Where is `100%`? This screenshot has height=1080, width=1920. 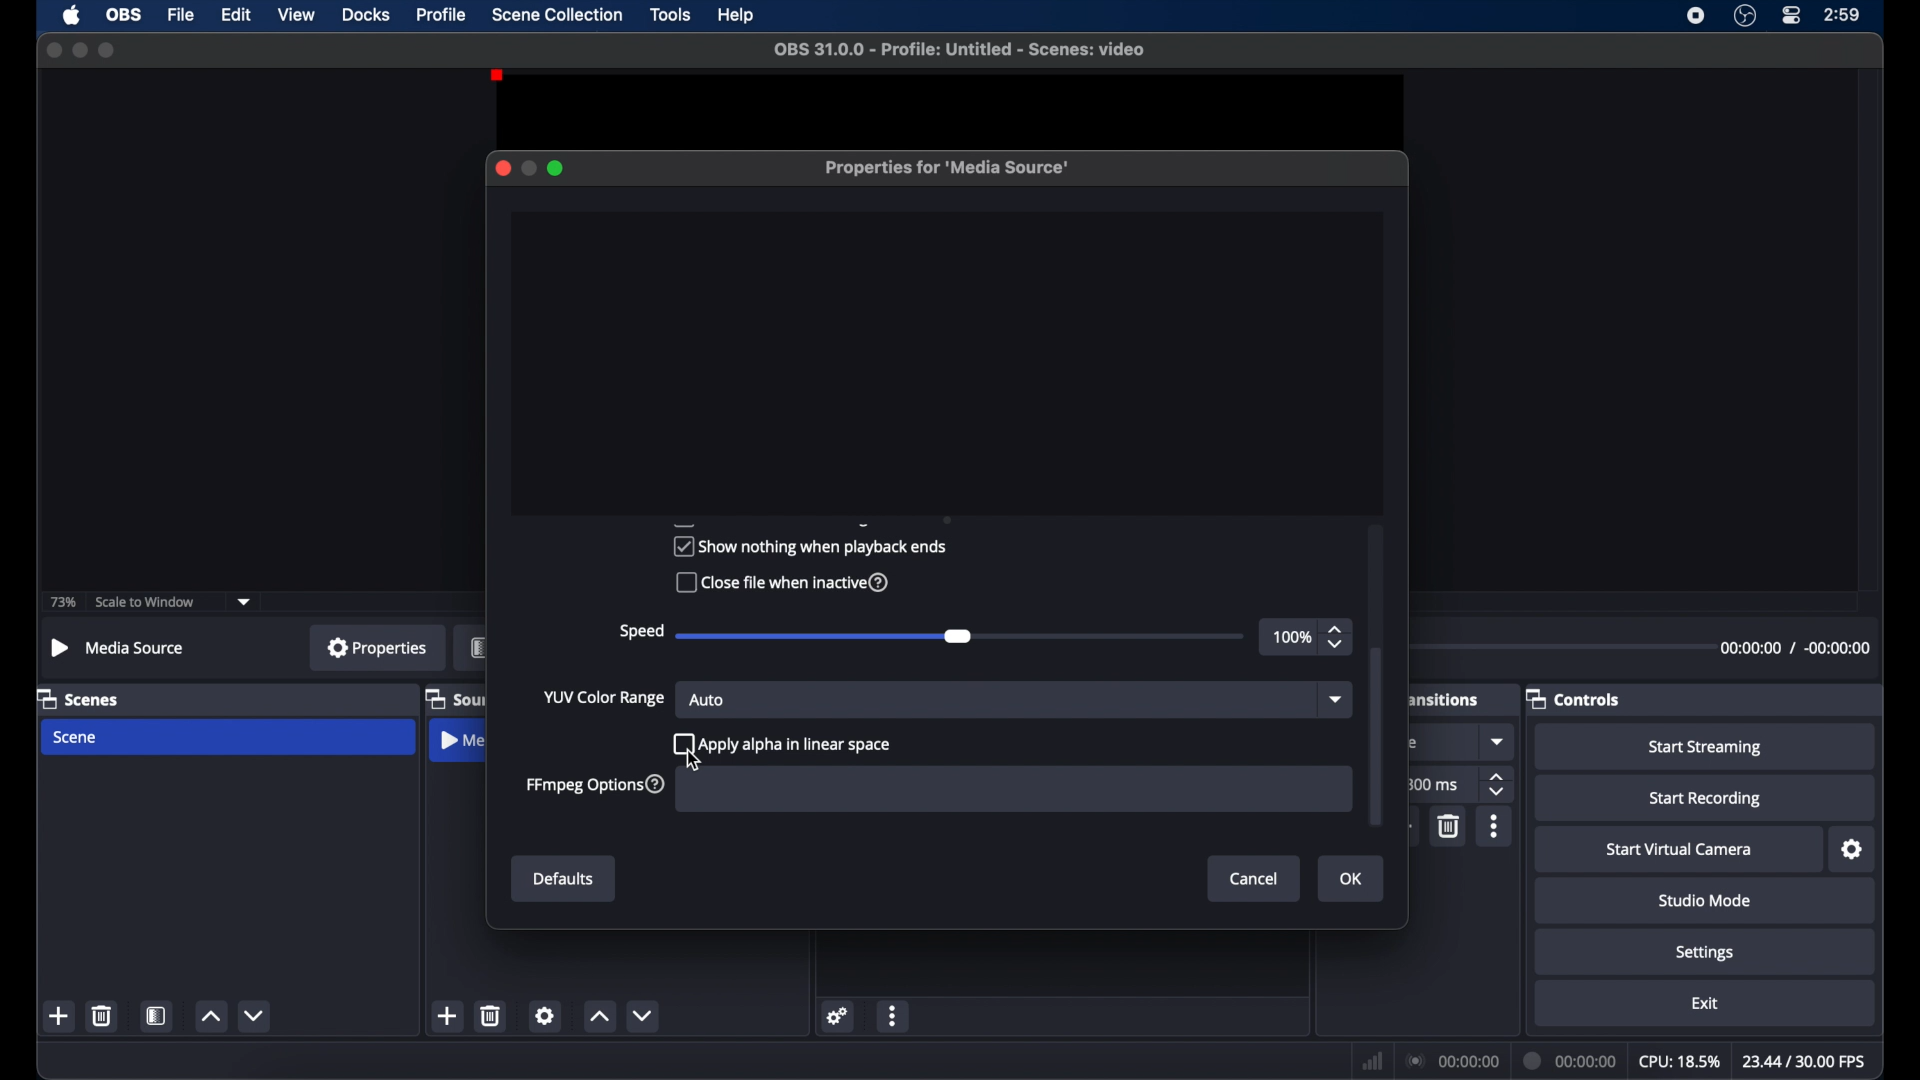
100% is located at coordinates (1292, 637).